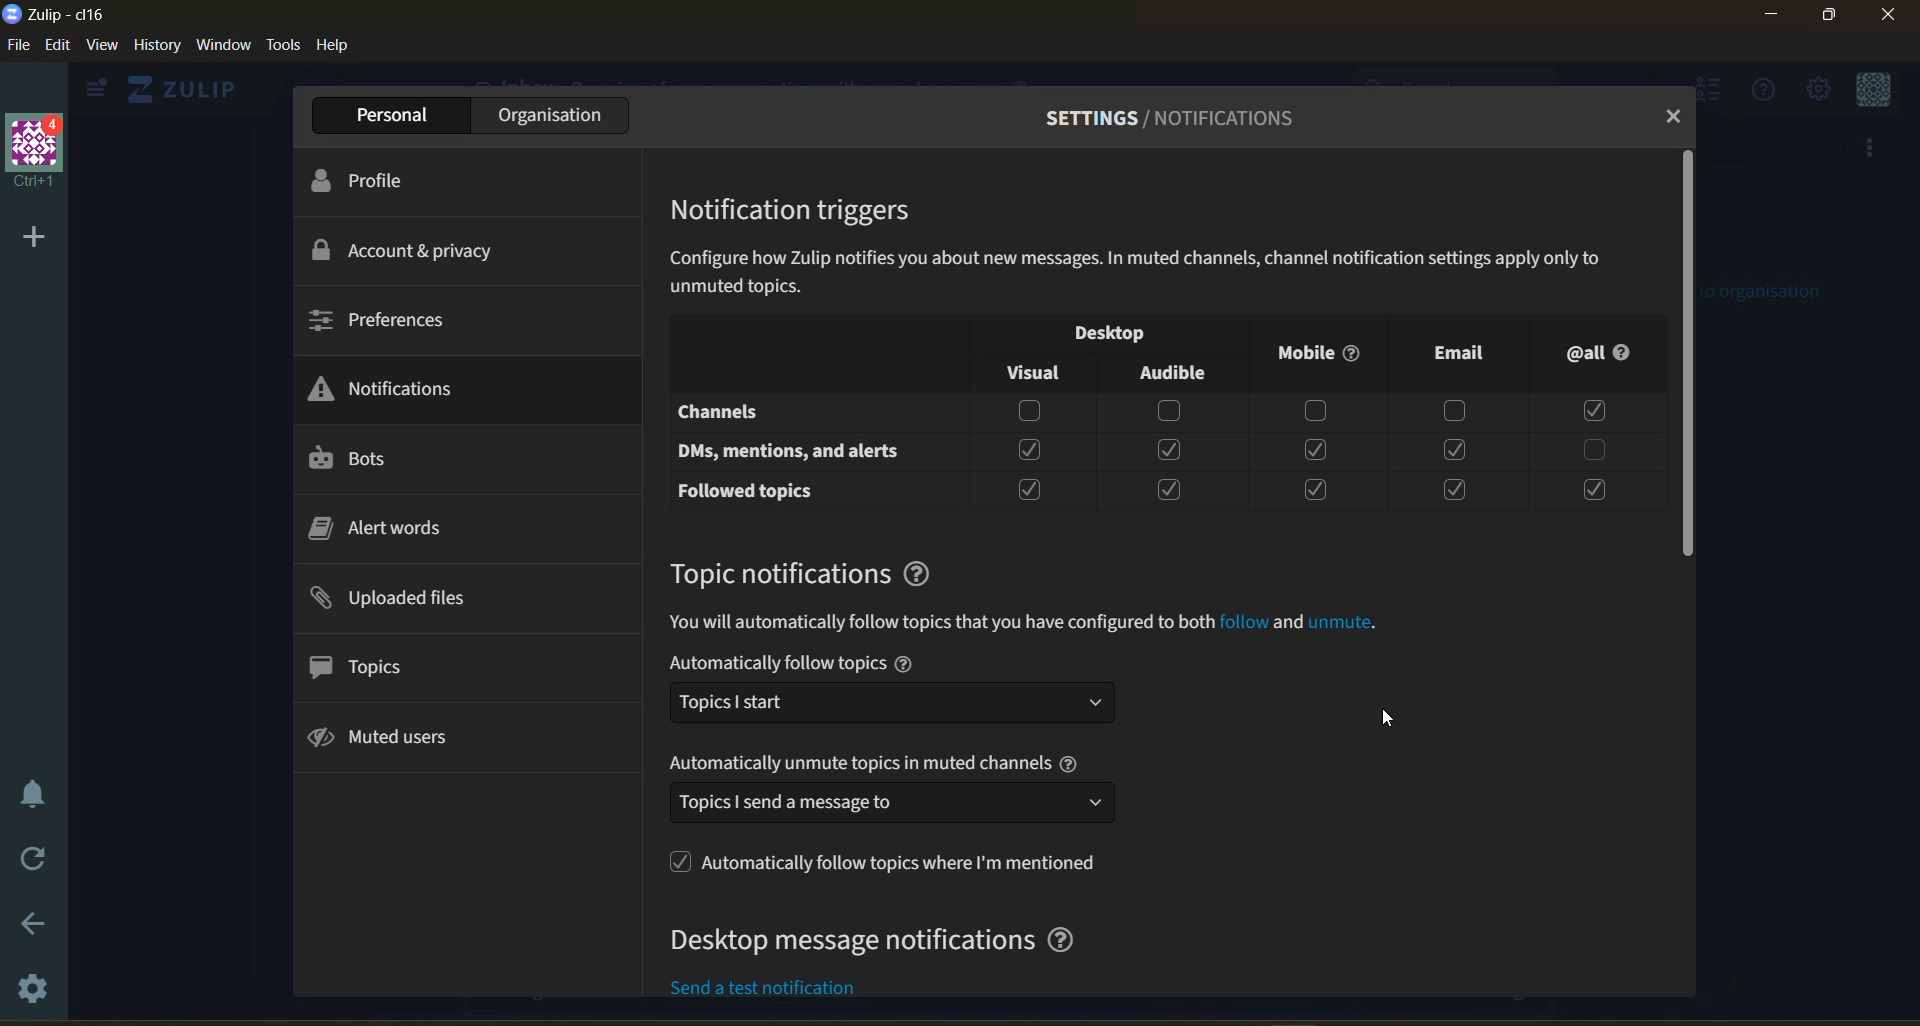 The height and width of the screenshot is (1026, 1920). Describe the element at coordinates (1873, 89) in the screenshot. I see `personal menu` at that location.